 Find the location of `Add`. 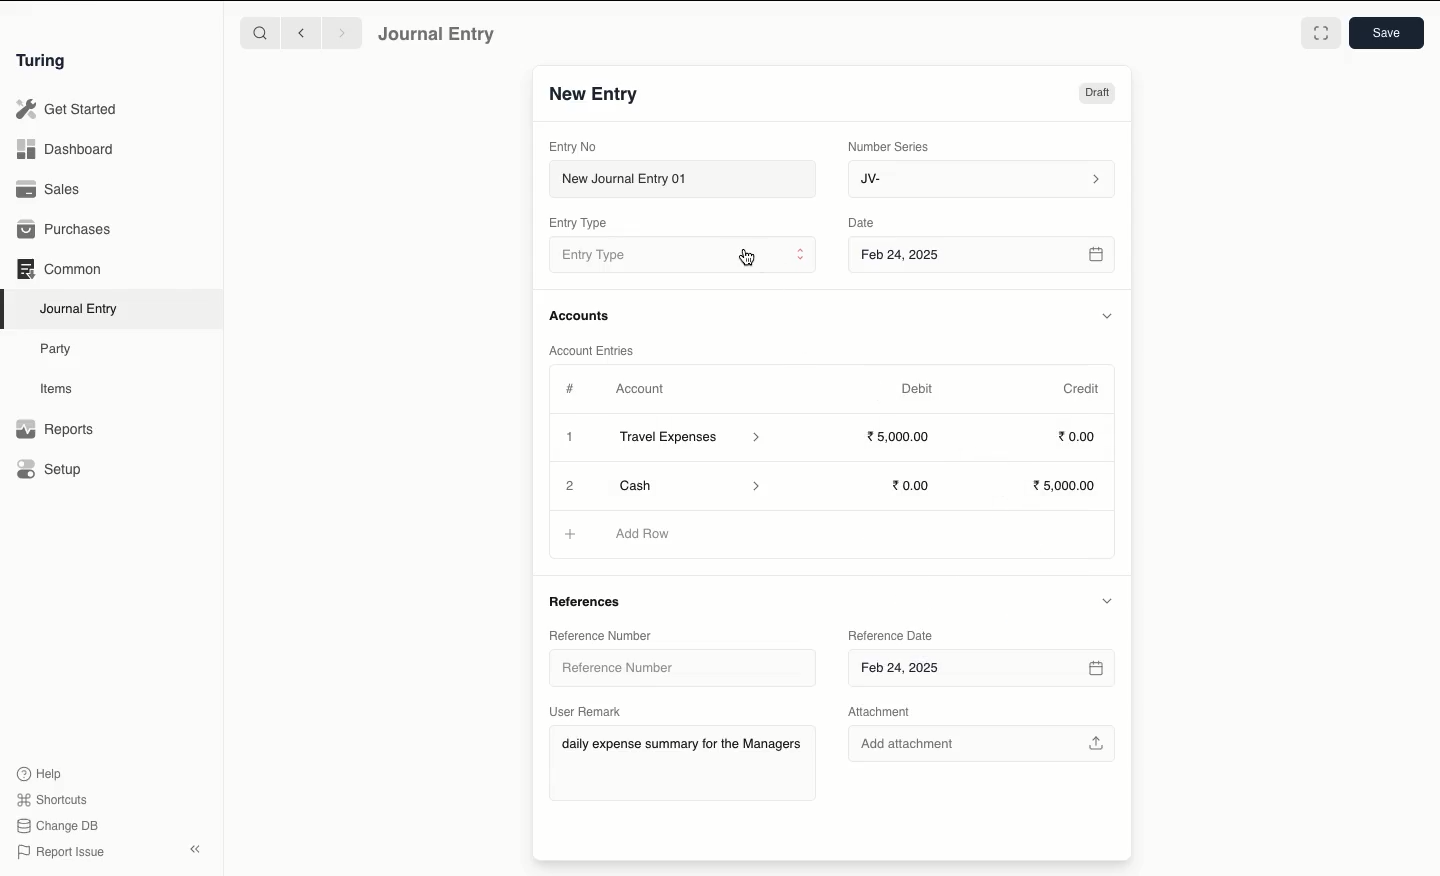

Add is located at coordinates (569, 483).